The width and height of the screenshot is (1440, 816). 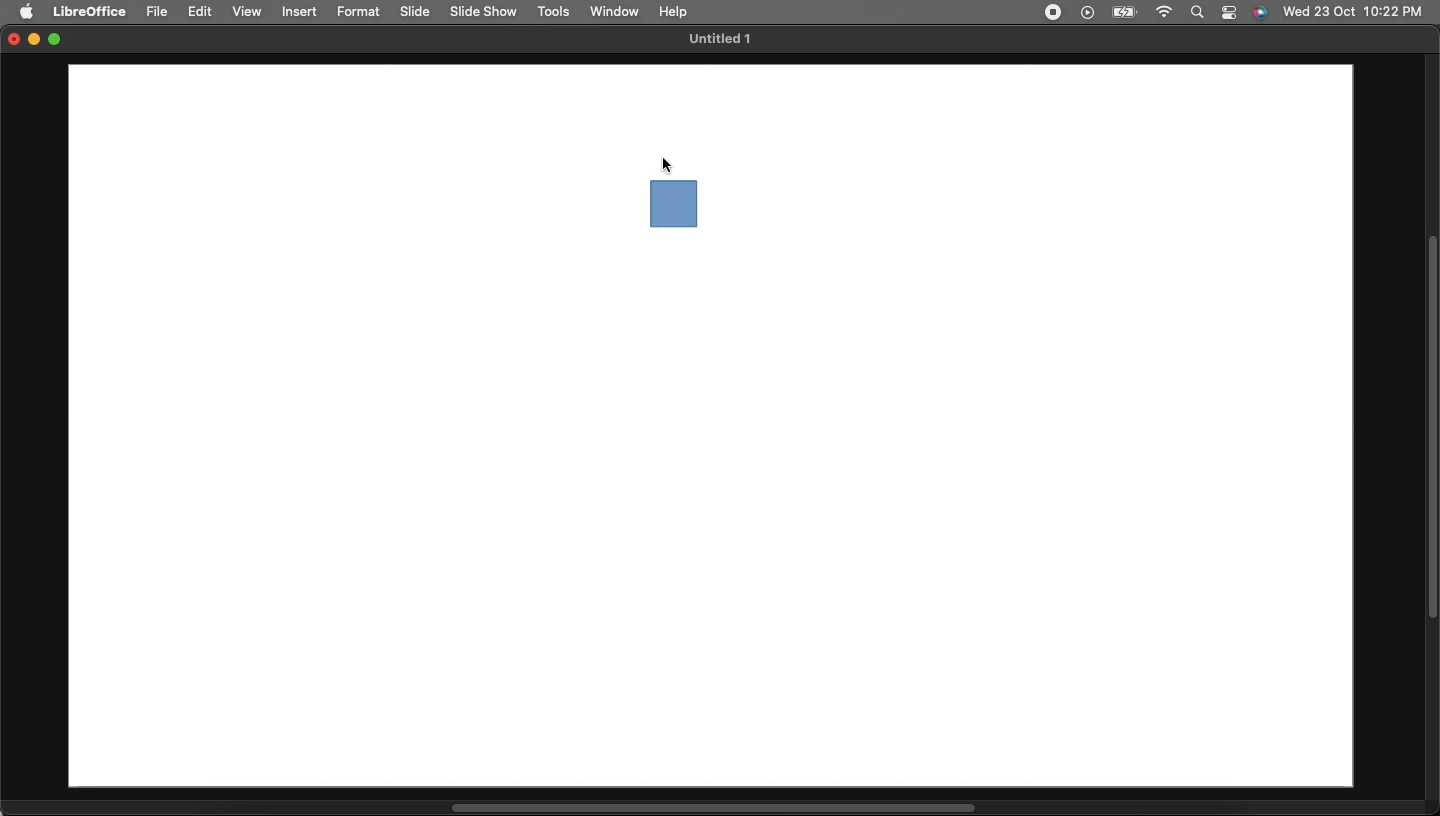 What do you see at coordinates (301, 12) in the screenshot?
I see `Insert` at bounding box center [301, 12].